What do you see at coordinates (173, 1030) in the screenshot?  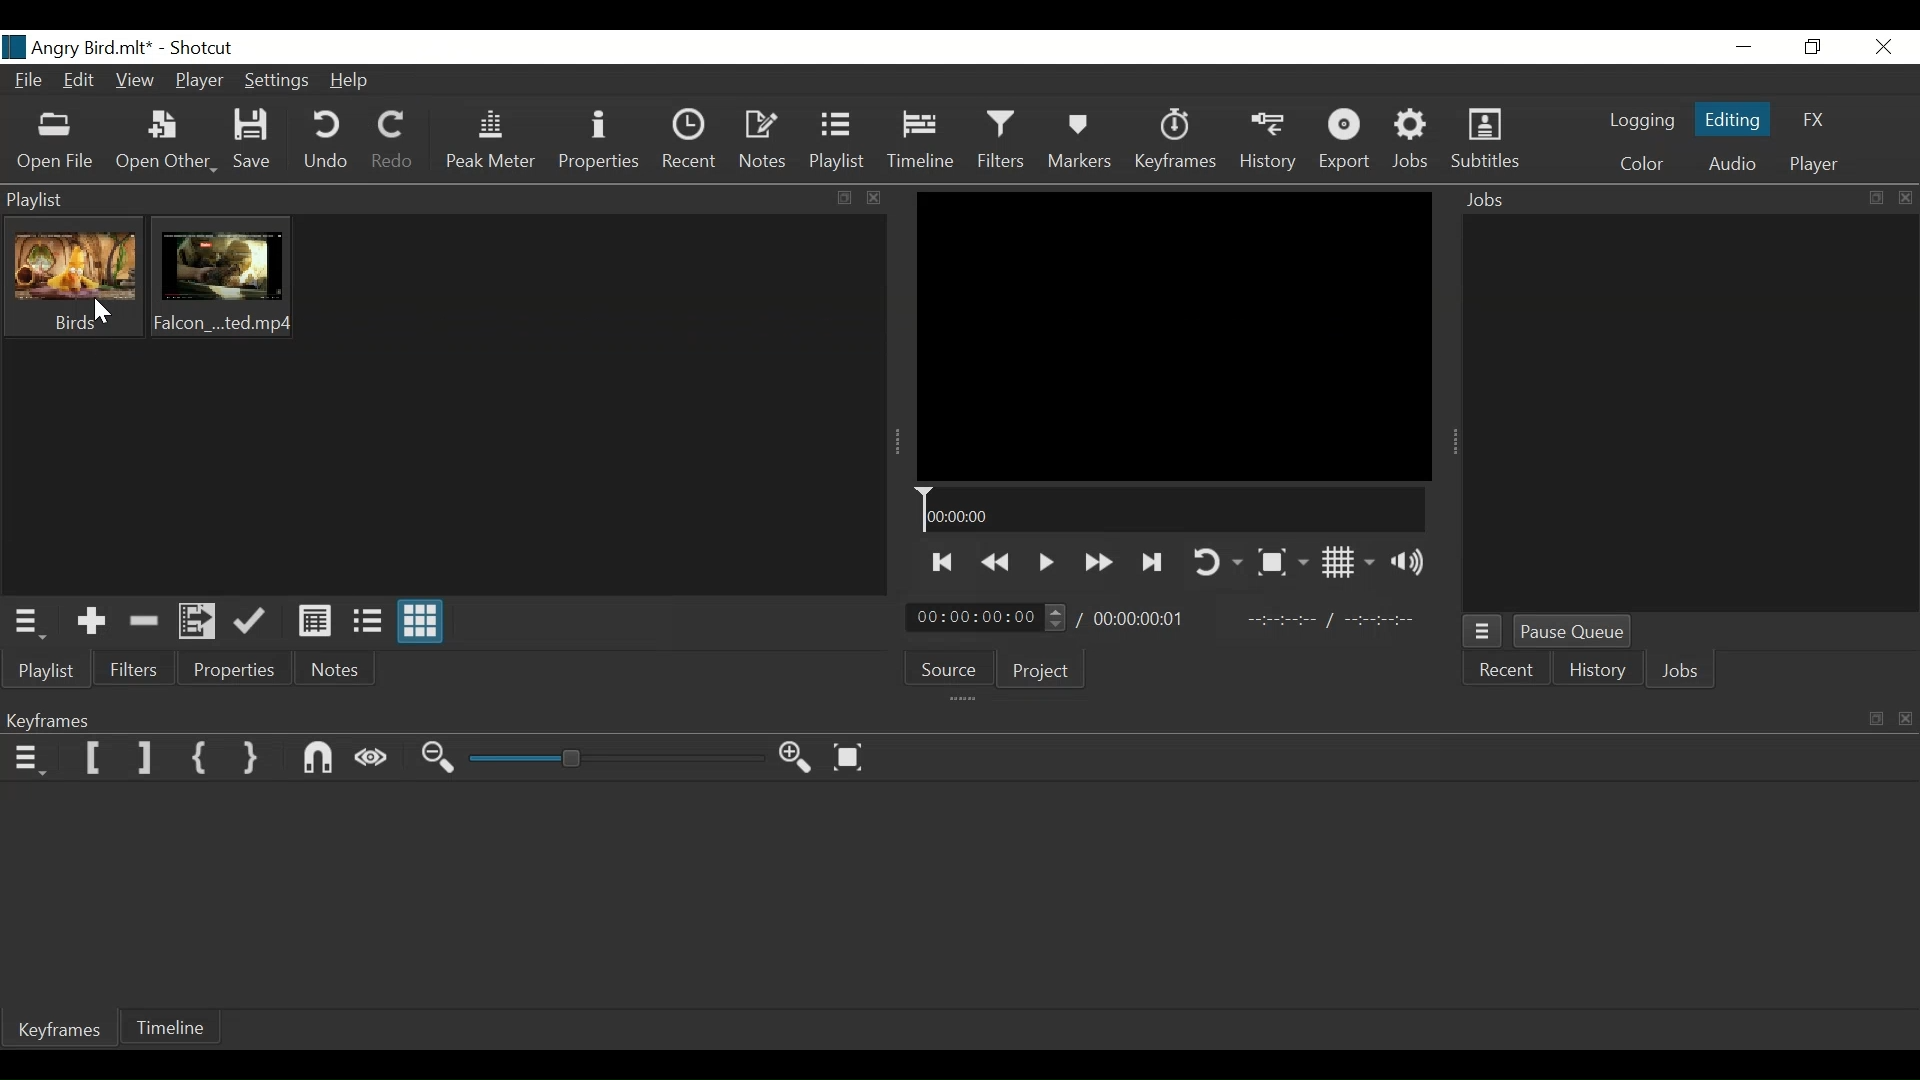 I see `Timeline` at bounding box center [173, 1030].